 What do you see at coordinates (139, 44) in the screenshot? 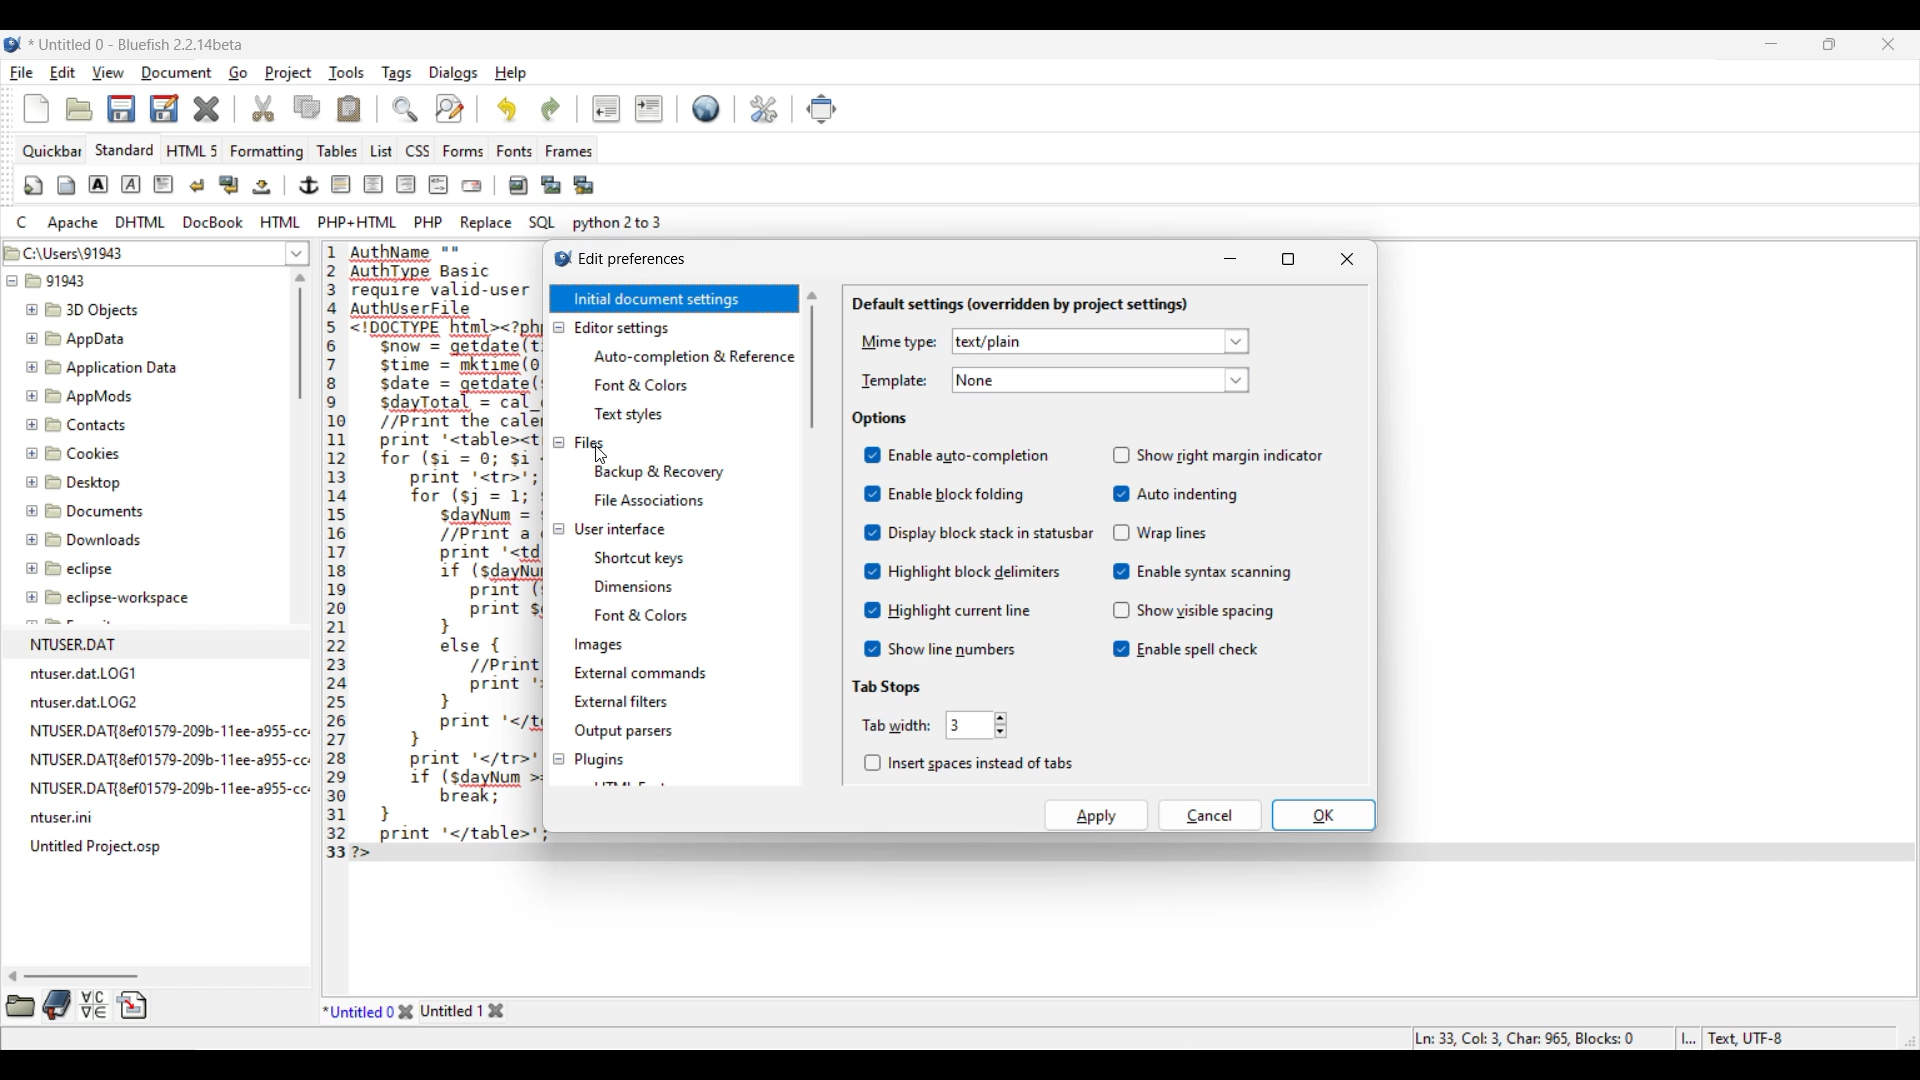
I see `Project name, software name and version` at bounding box center [139, 44].